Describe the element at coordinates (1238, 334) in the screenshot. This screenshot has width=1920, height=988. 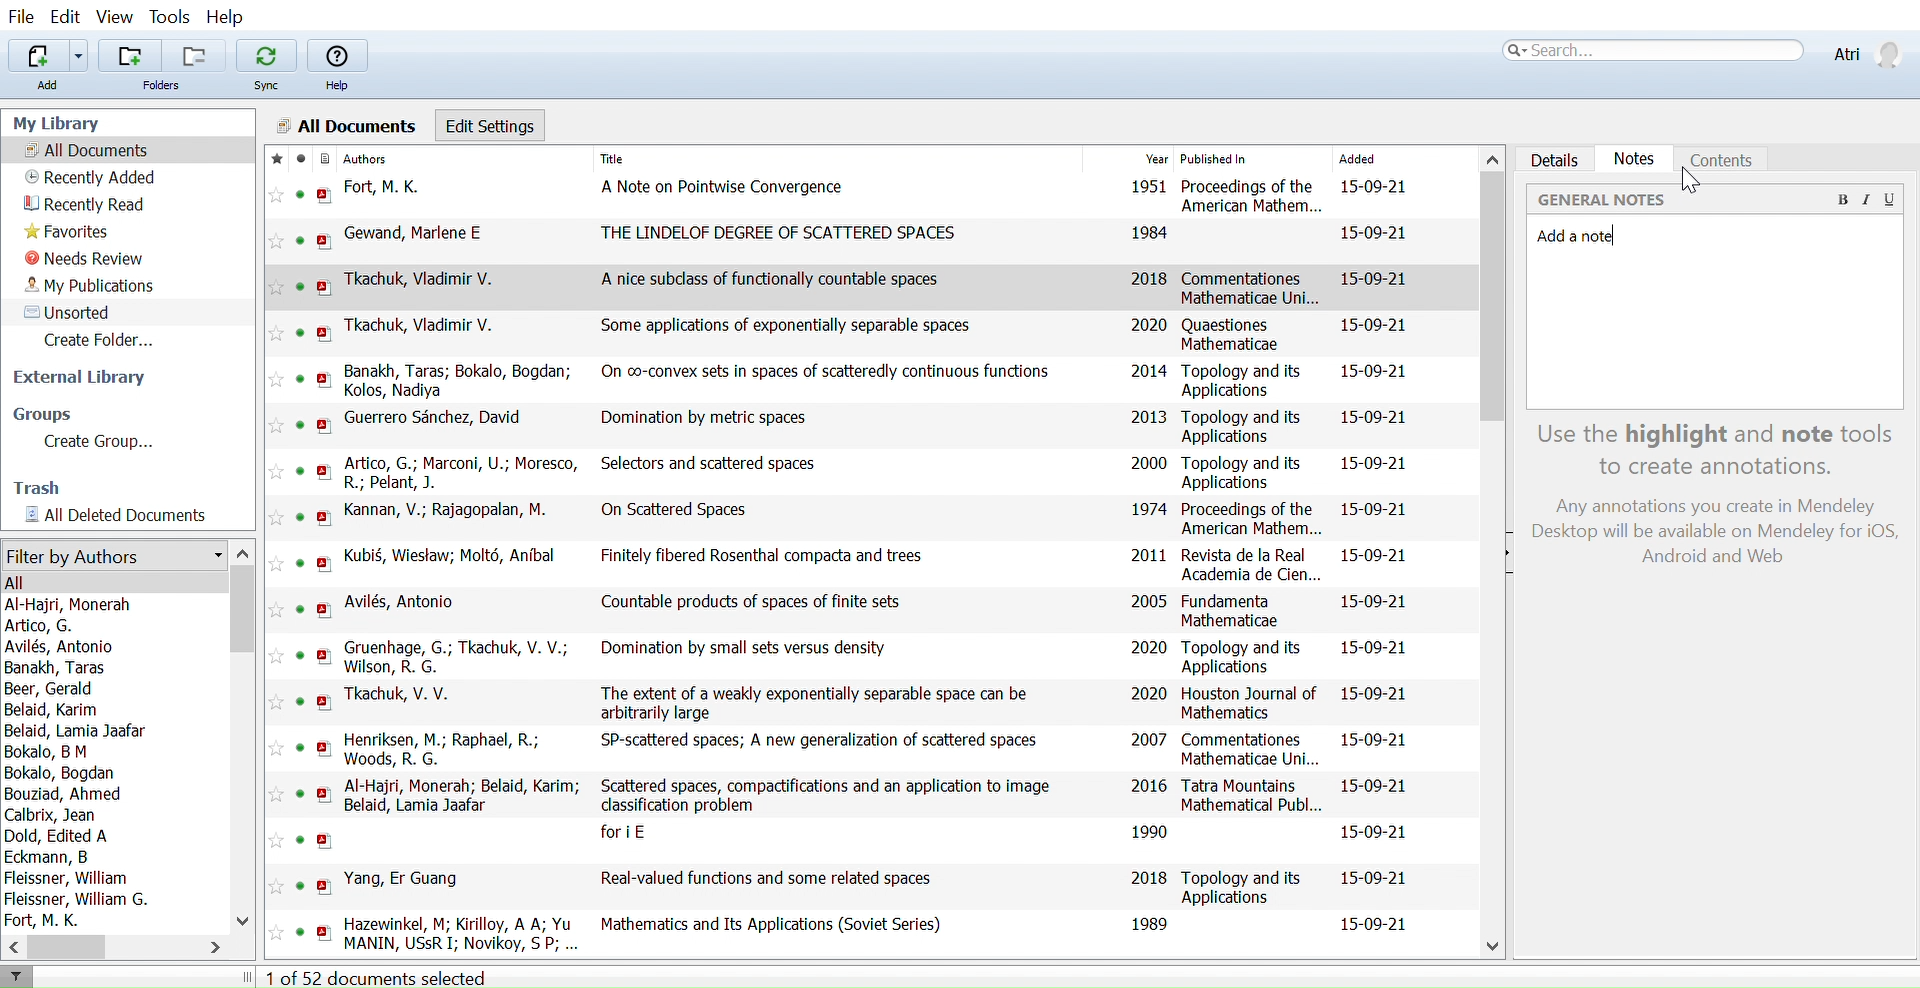
I see `Quaestiones Mathematicae` at that location.